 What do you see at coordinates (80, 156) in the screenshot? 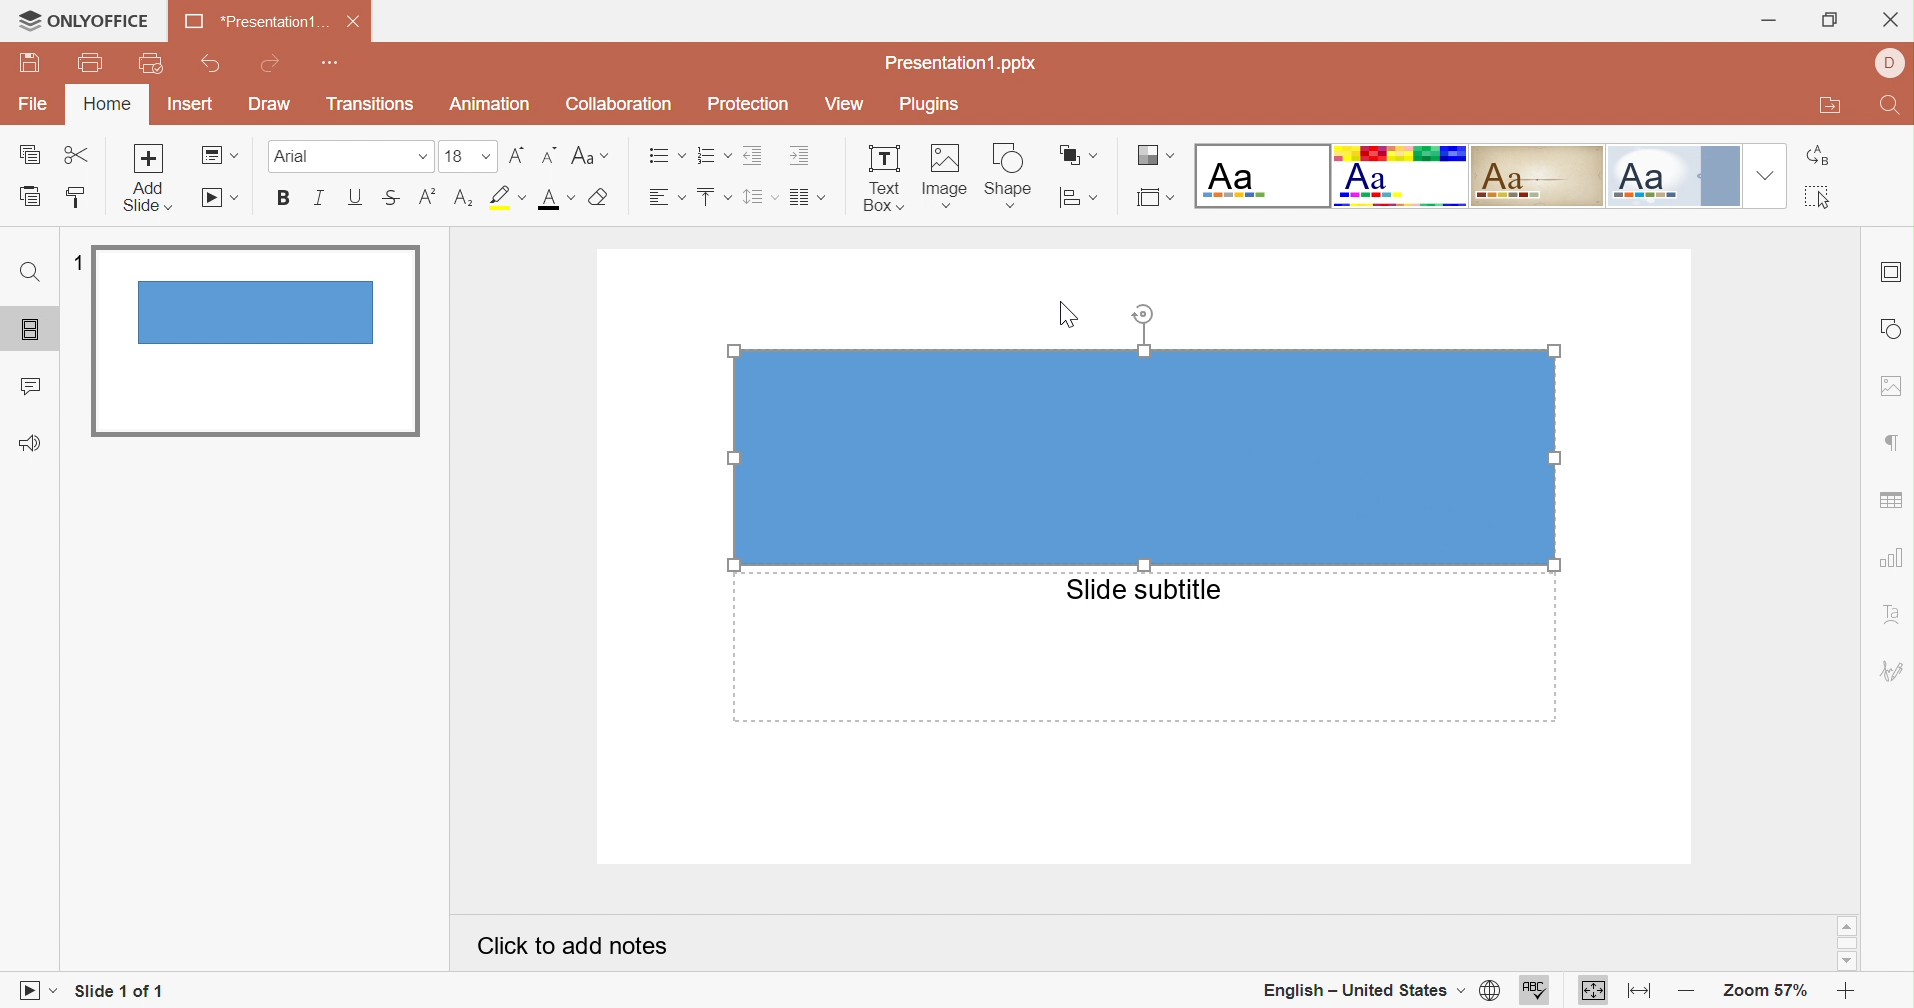
I see `Cut` at bounding box center [80, 156].